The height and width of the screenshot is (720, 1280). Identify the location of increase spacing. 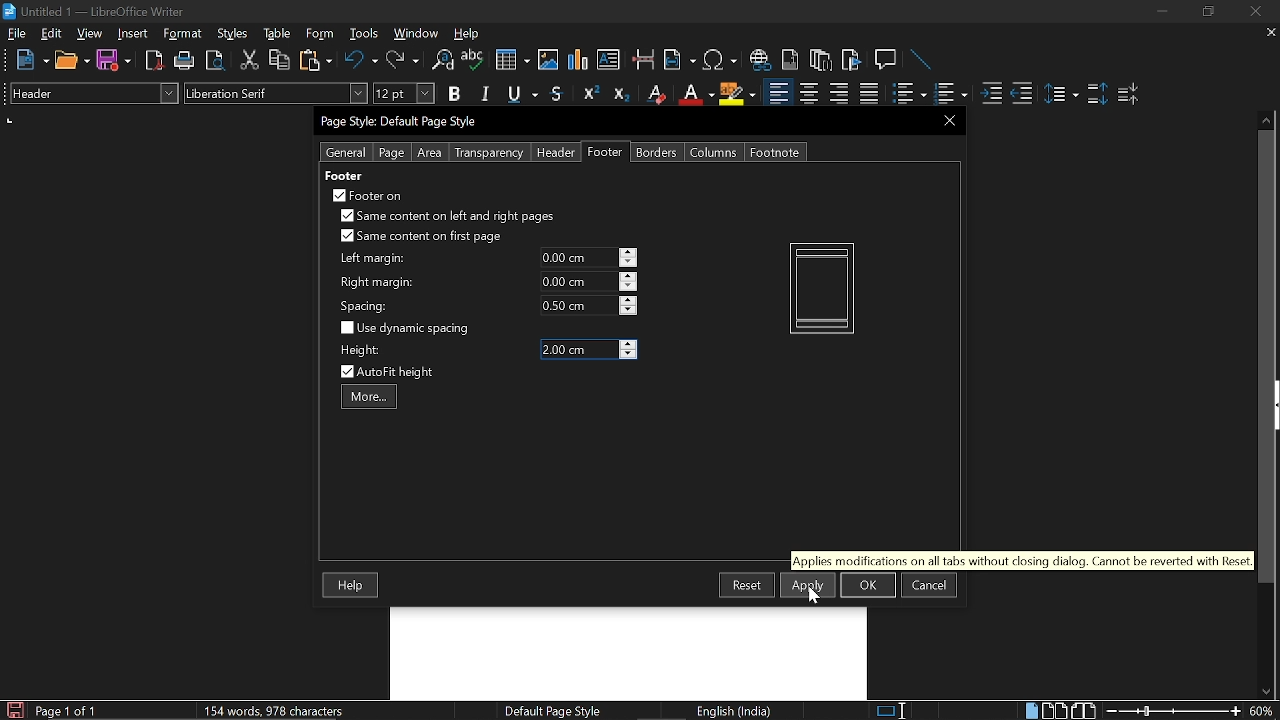
(629, 299).